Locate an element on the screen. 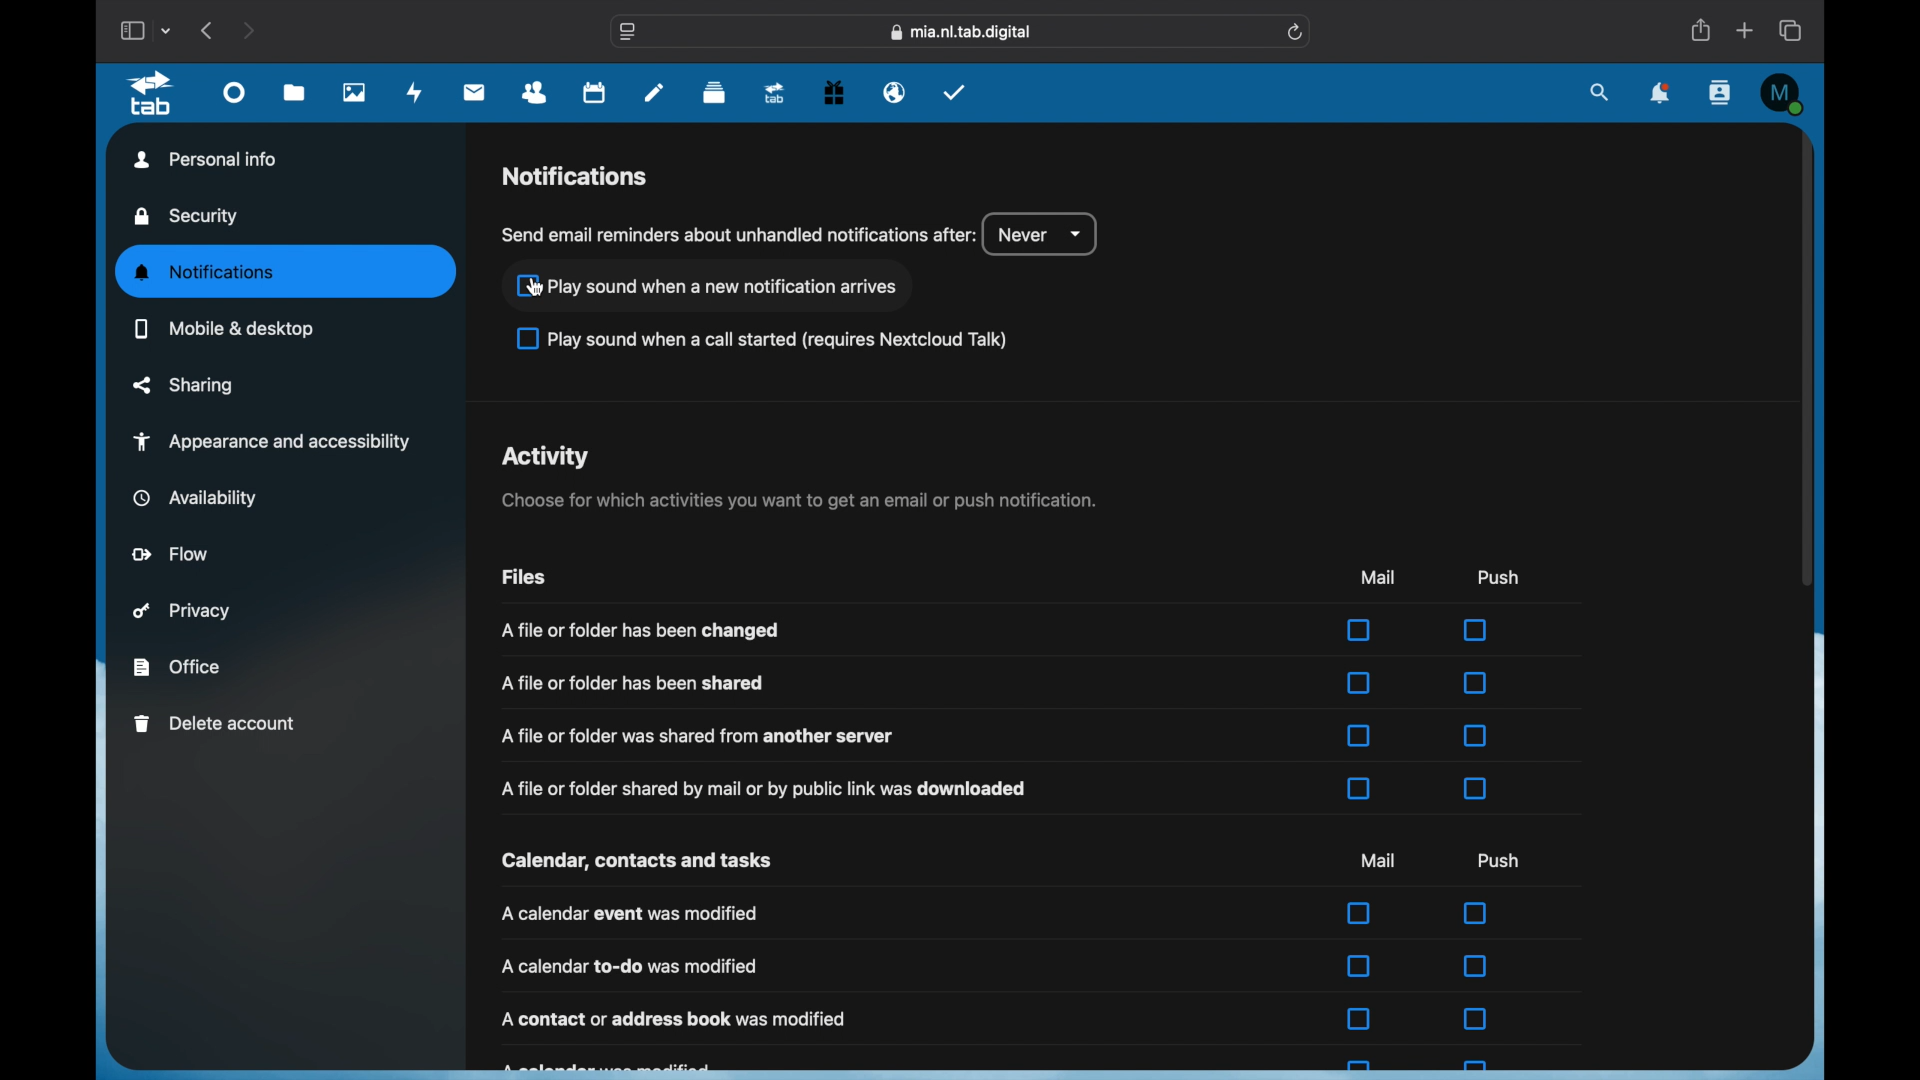 Image resolution: width=1920 pixels, height=1080 pixels. free trial is located at coordinates (833, 92).